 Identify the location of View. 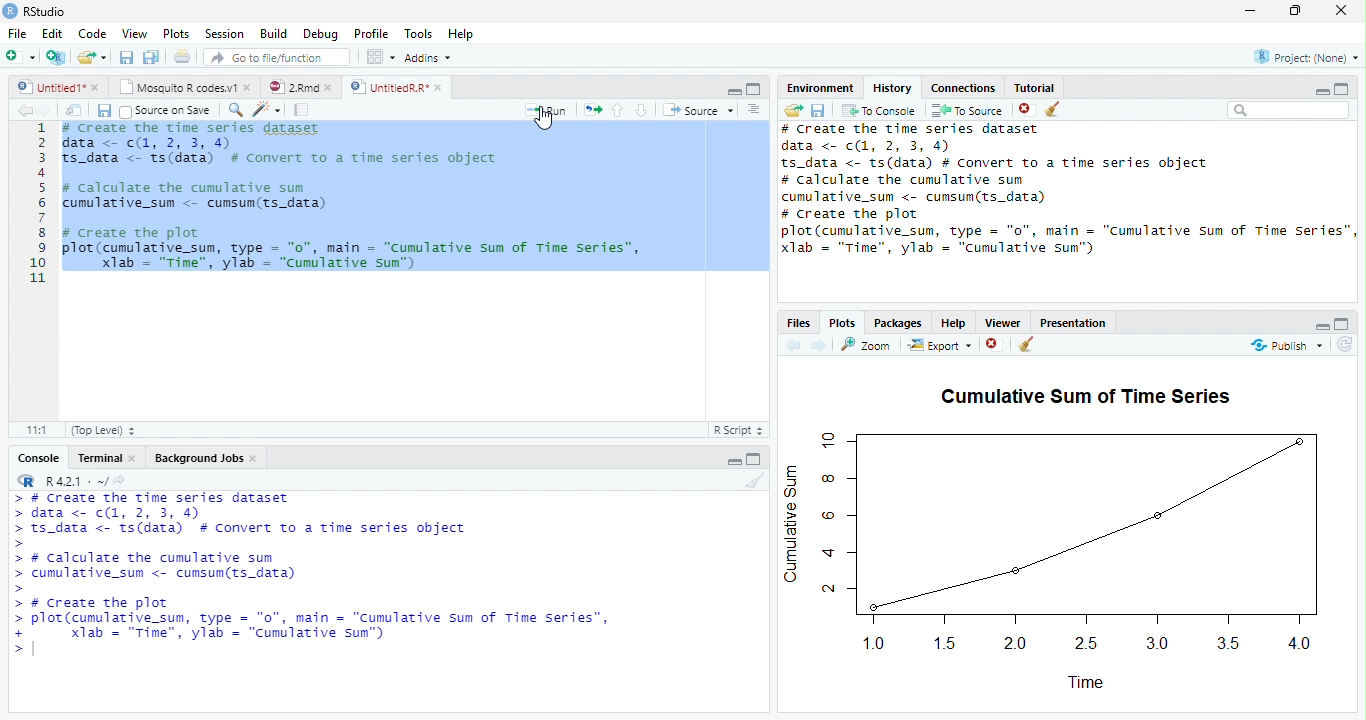
(134, 33).